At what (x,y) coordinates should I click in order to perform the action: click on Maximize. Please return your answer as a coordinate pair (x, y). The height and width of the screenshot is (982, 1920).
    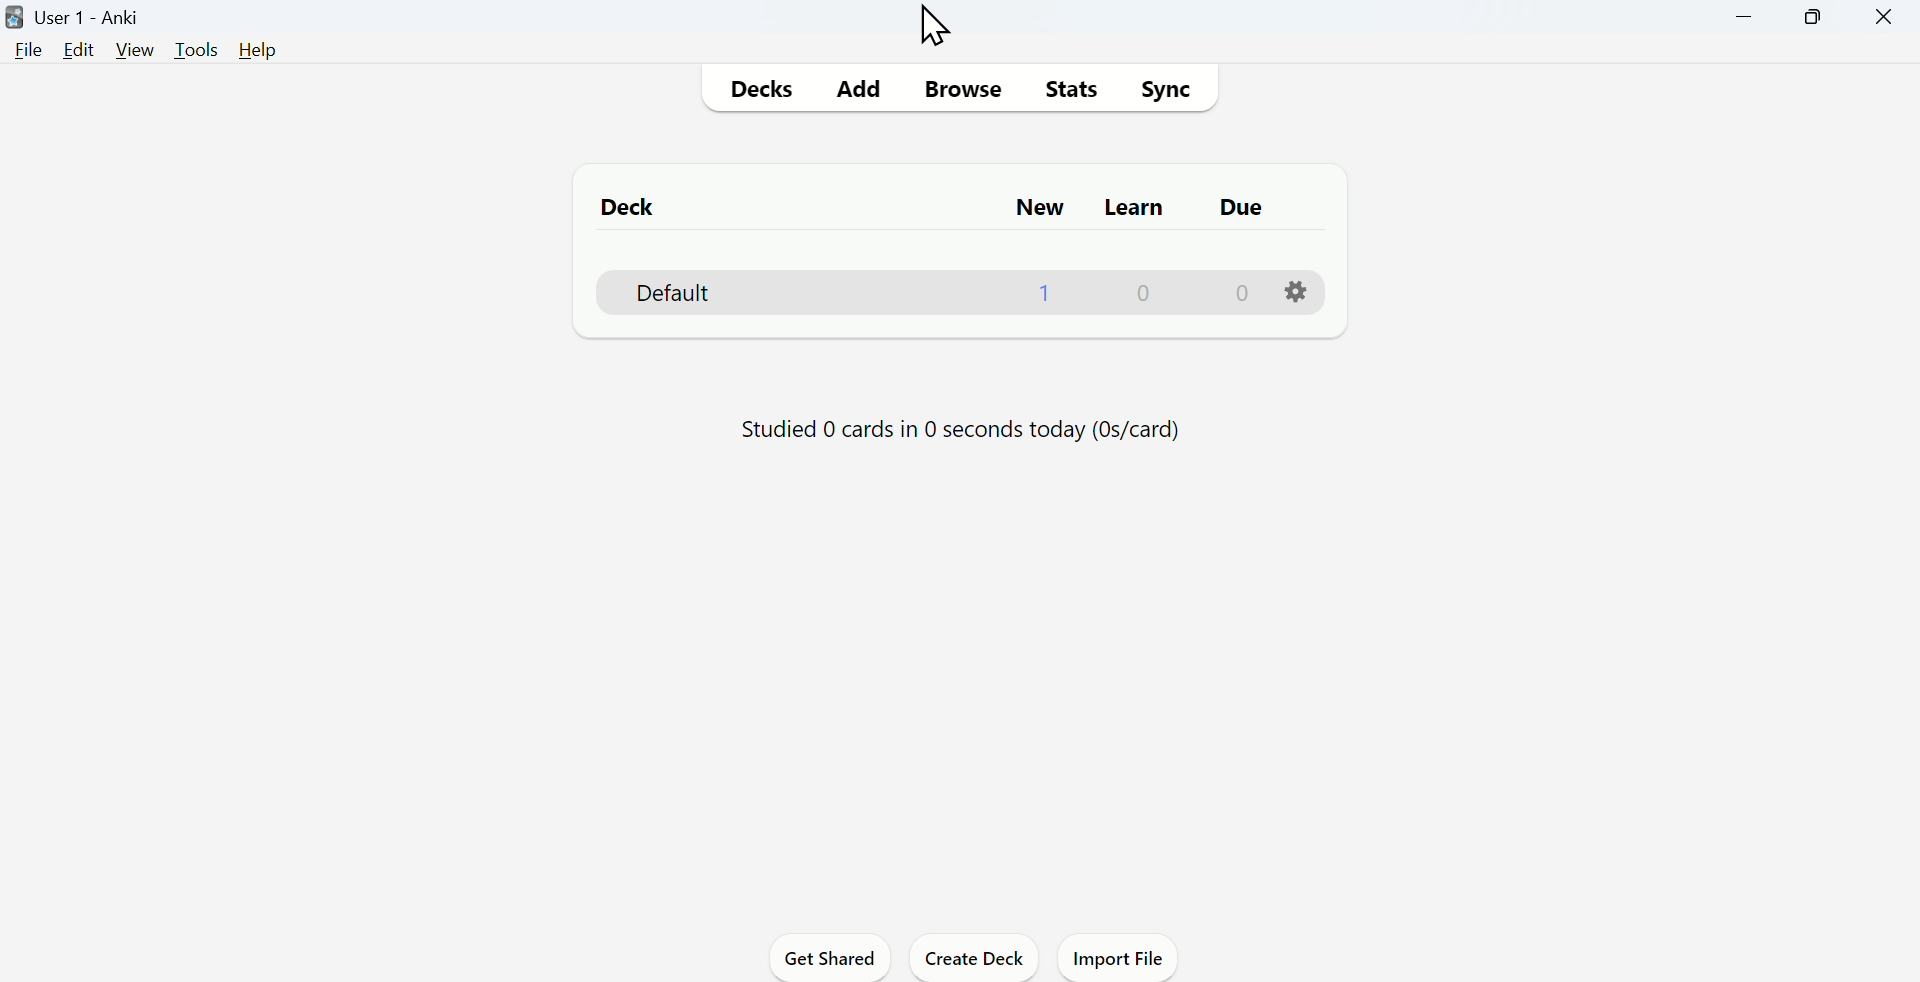
    Looking at the image, I should click on (1816, 17).